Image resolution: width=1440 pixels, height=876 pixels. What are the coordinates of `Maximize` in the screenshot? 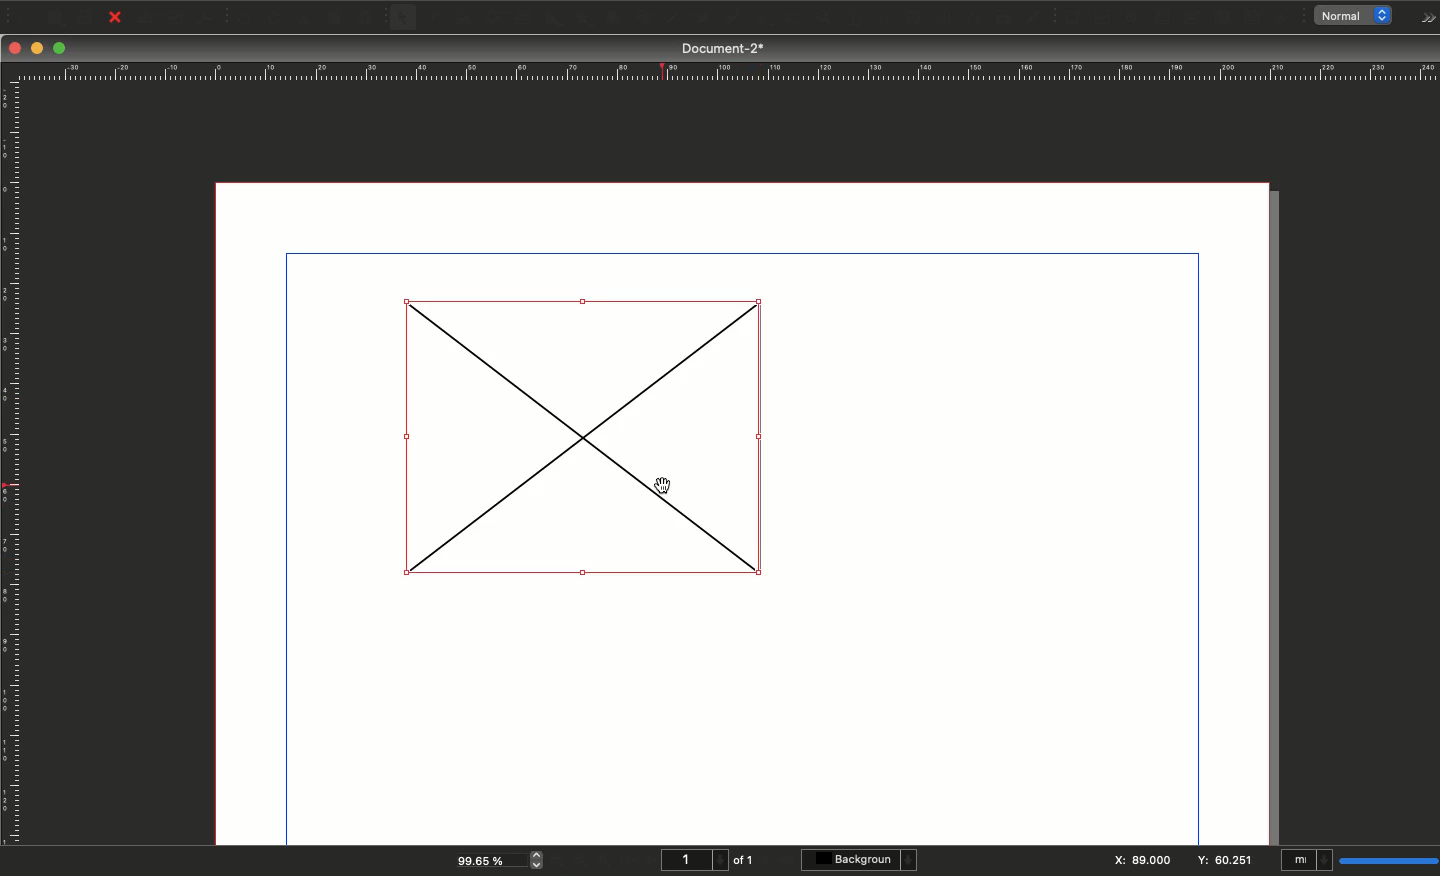 It's located at (61, 50).